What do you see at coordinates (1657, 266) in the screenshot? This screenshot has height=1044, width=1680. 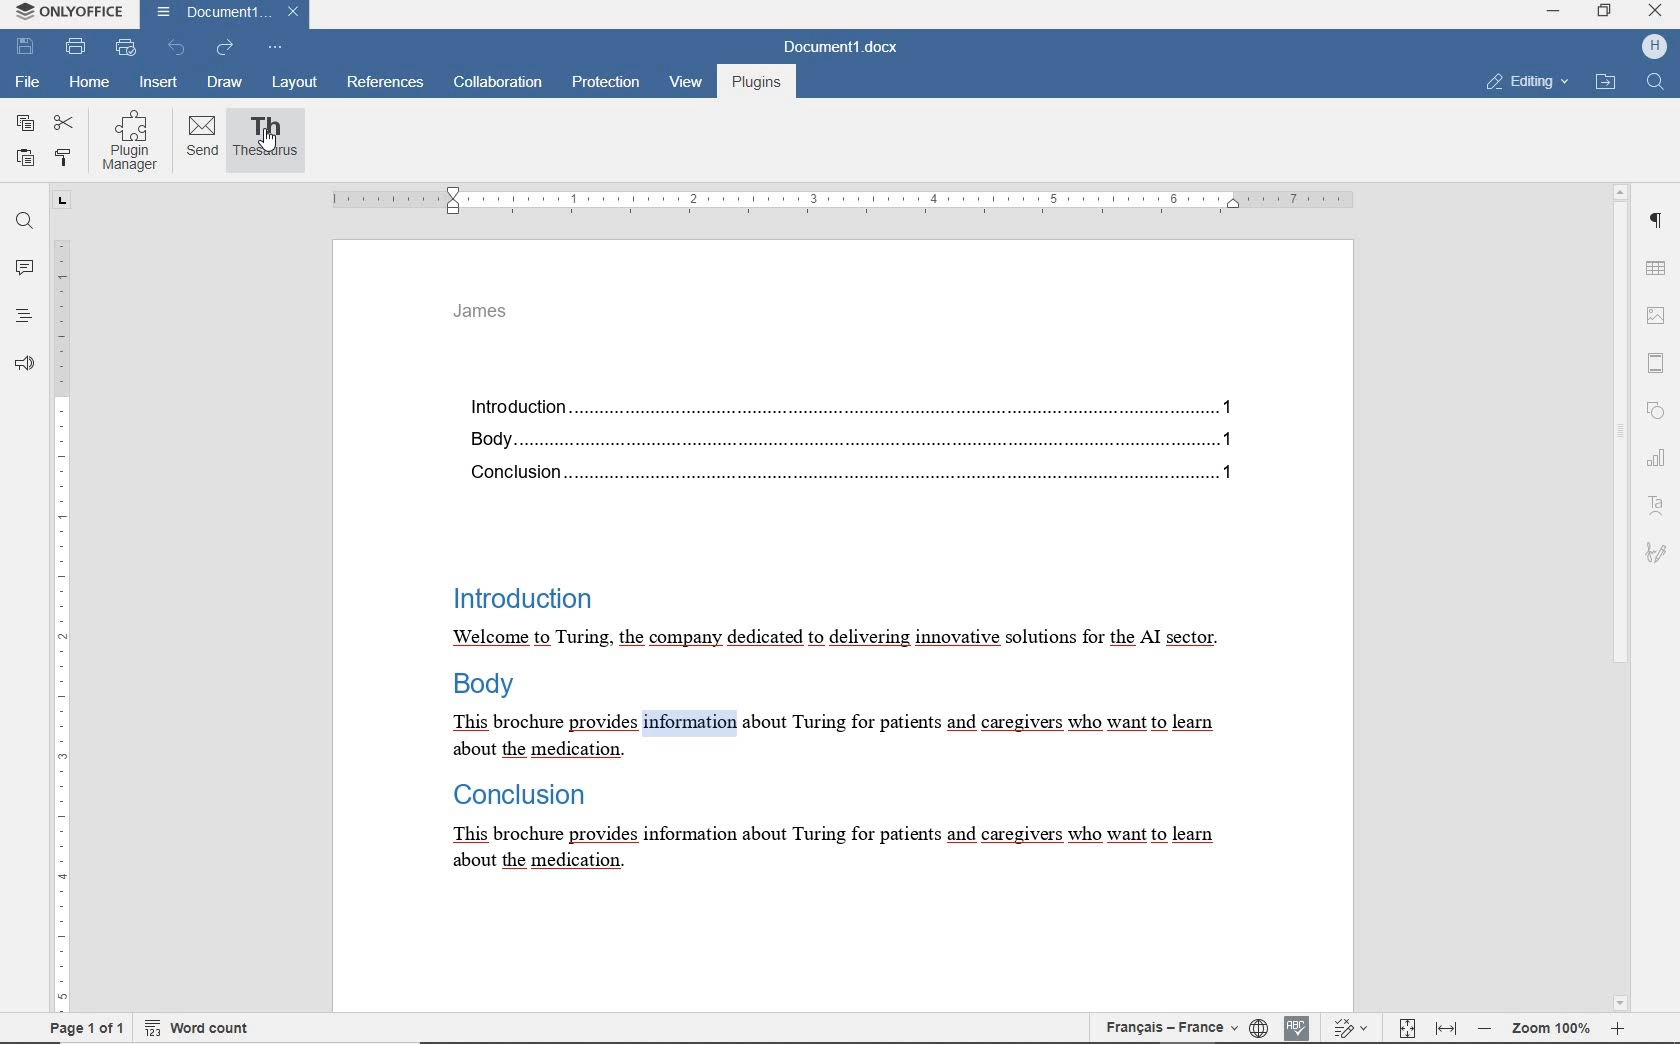 I see `TABLE` at bounding box center [1657, 266].